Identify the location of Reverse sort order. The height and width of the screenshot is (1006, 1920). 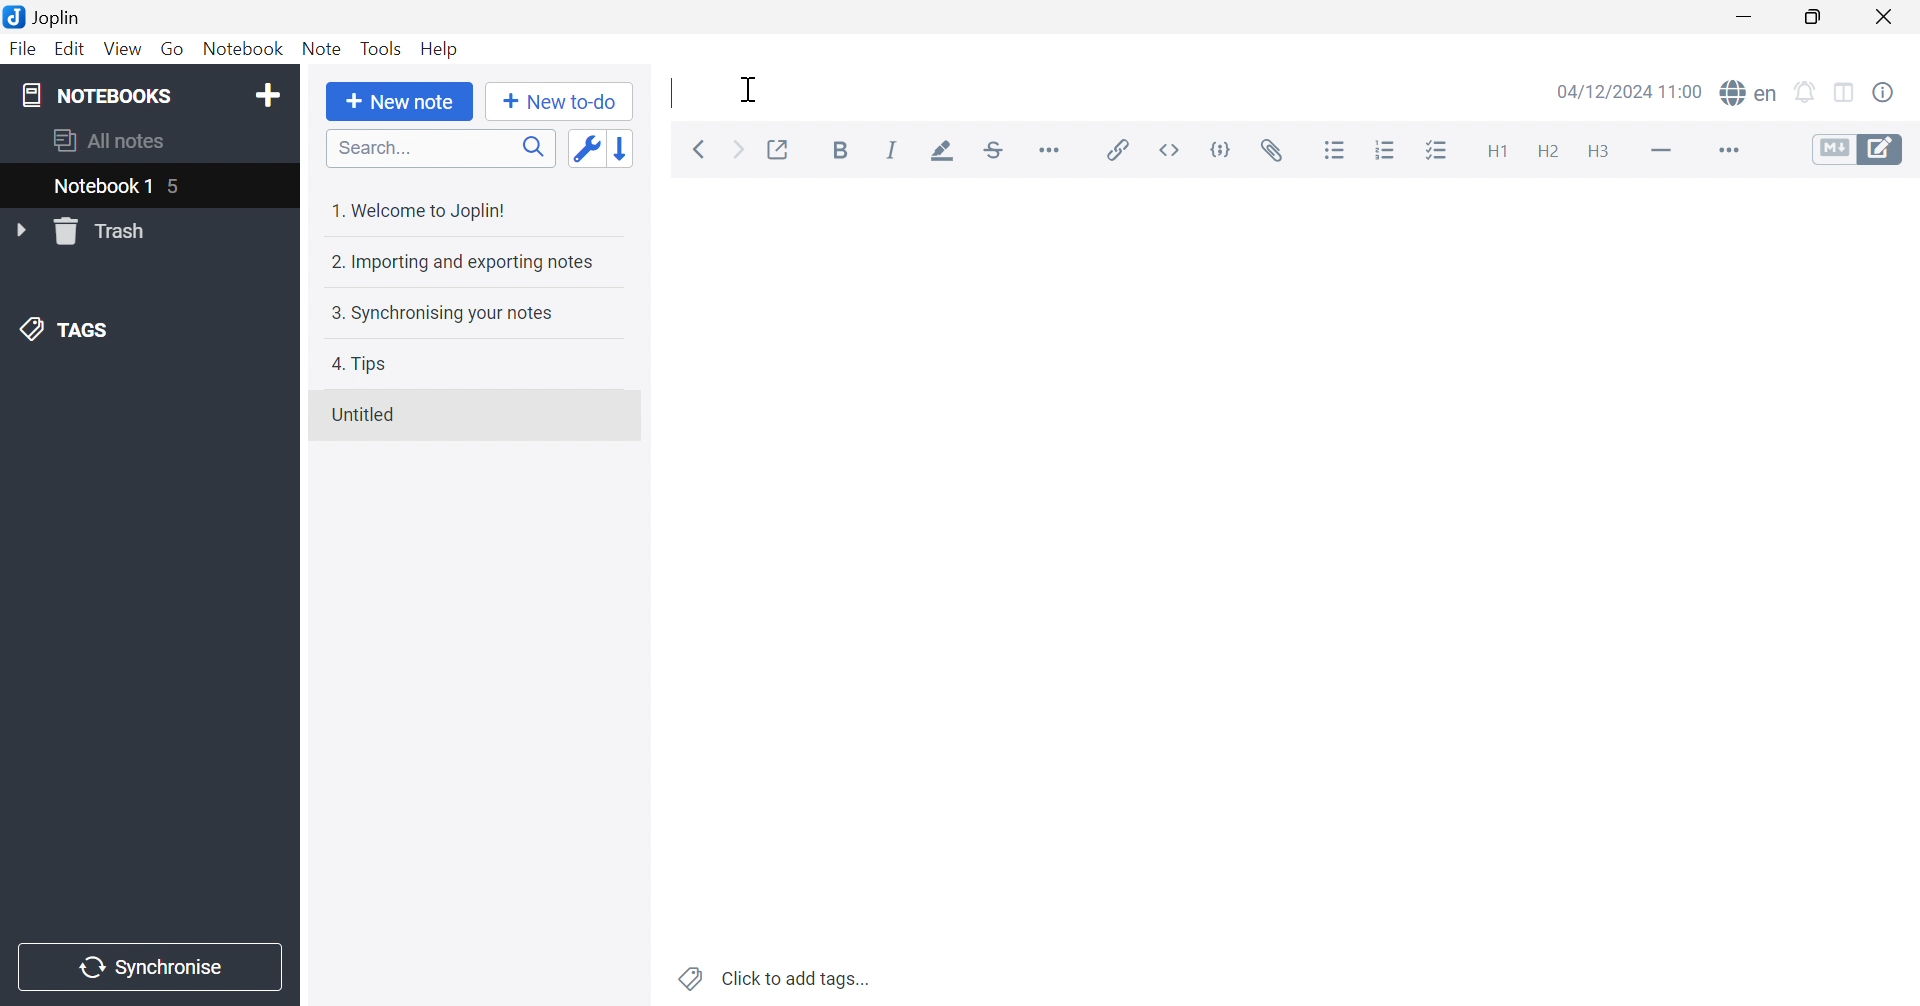
(631, 149).